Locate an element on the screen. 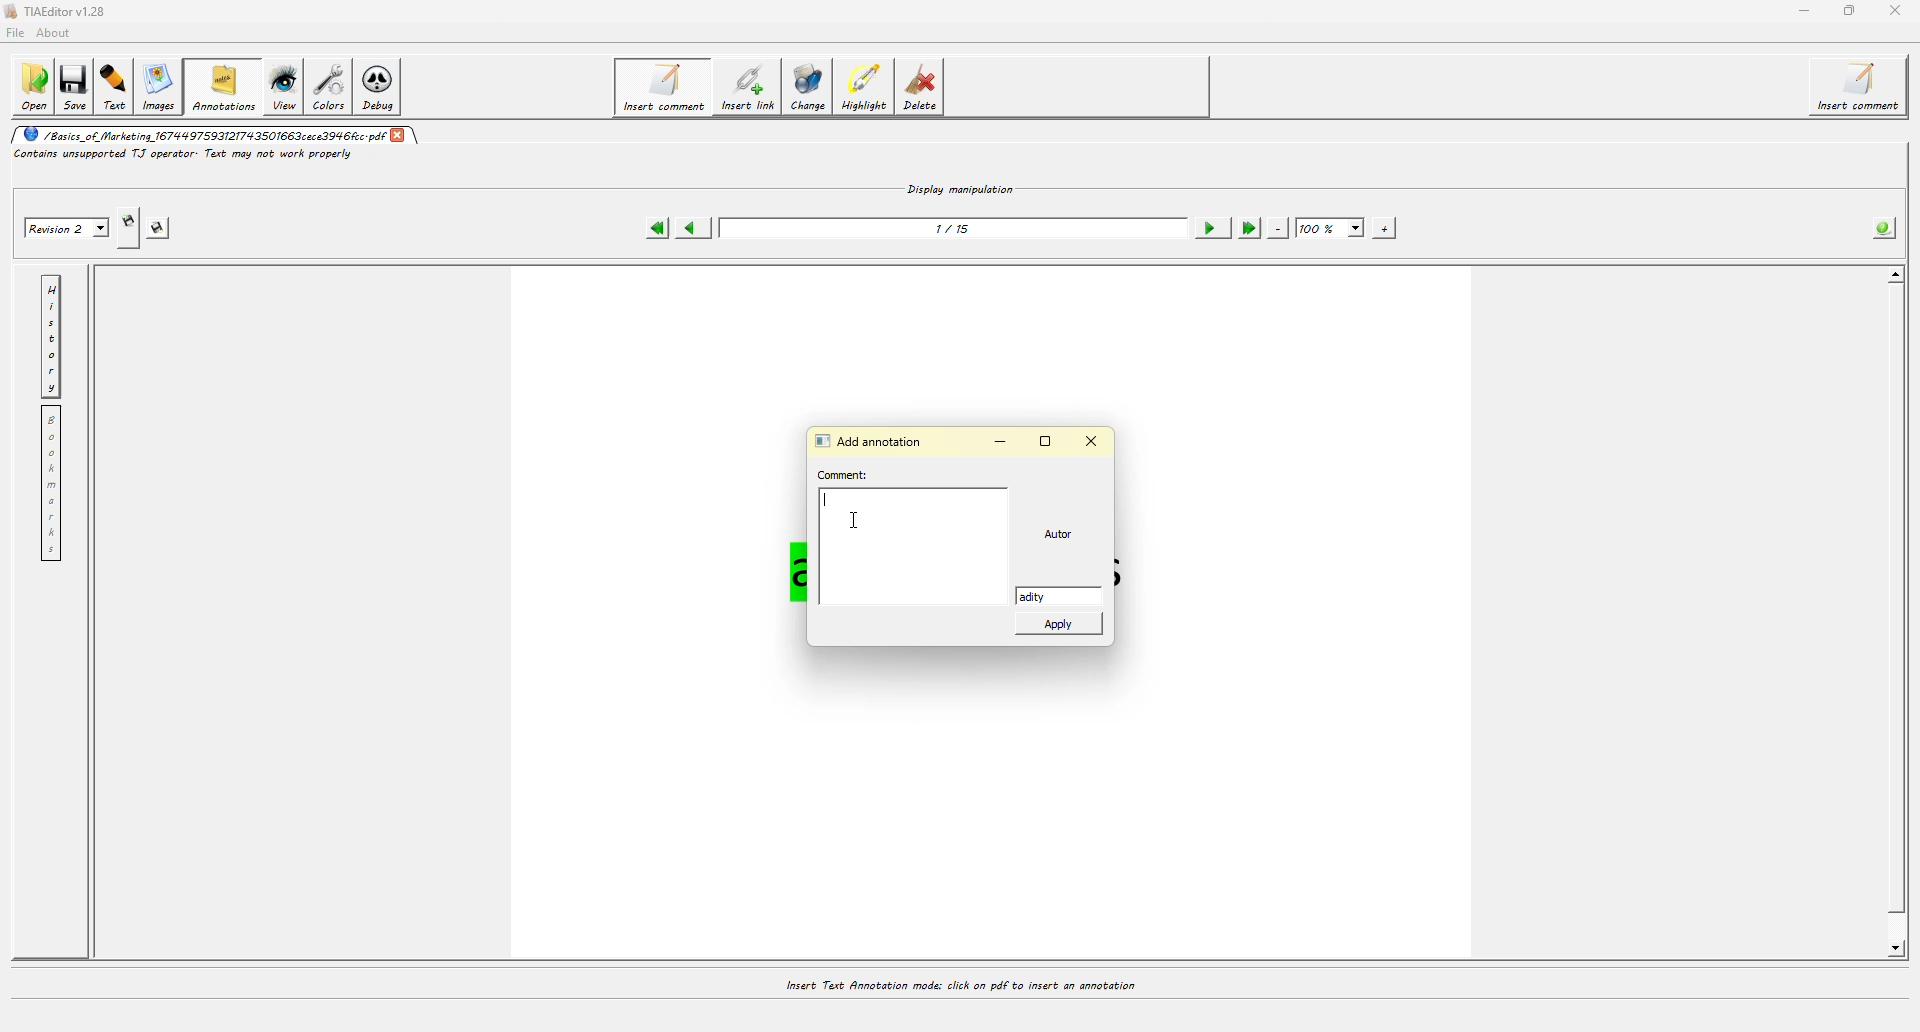  first page is located at coordinates (656, 228).